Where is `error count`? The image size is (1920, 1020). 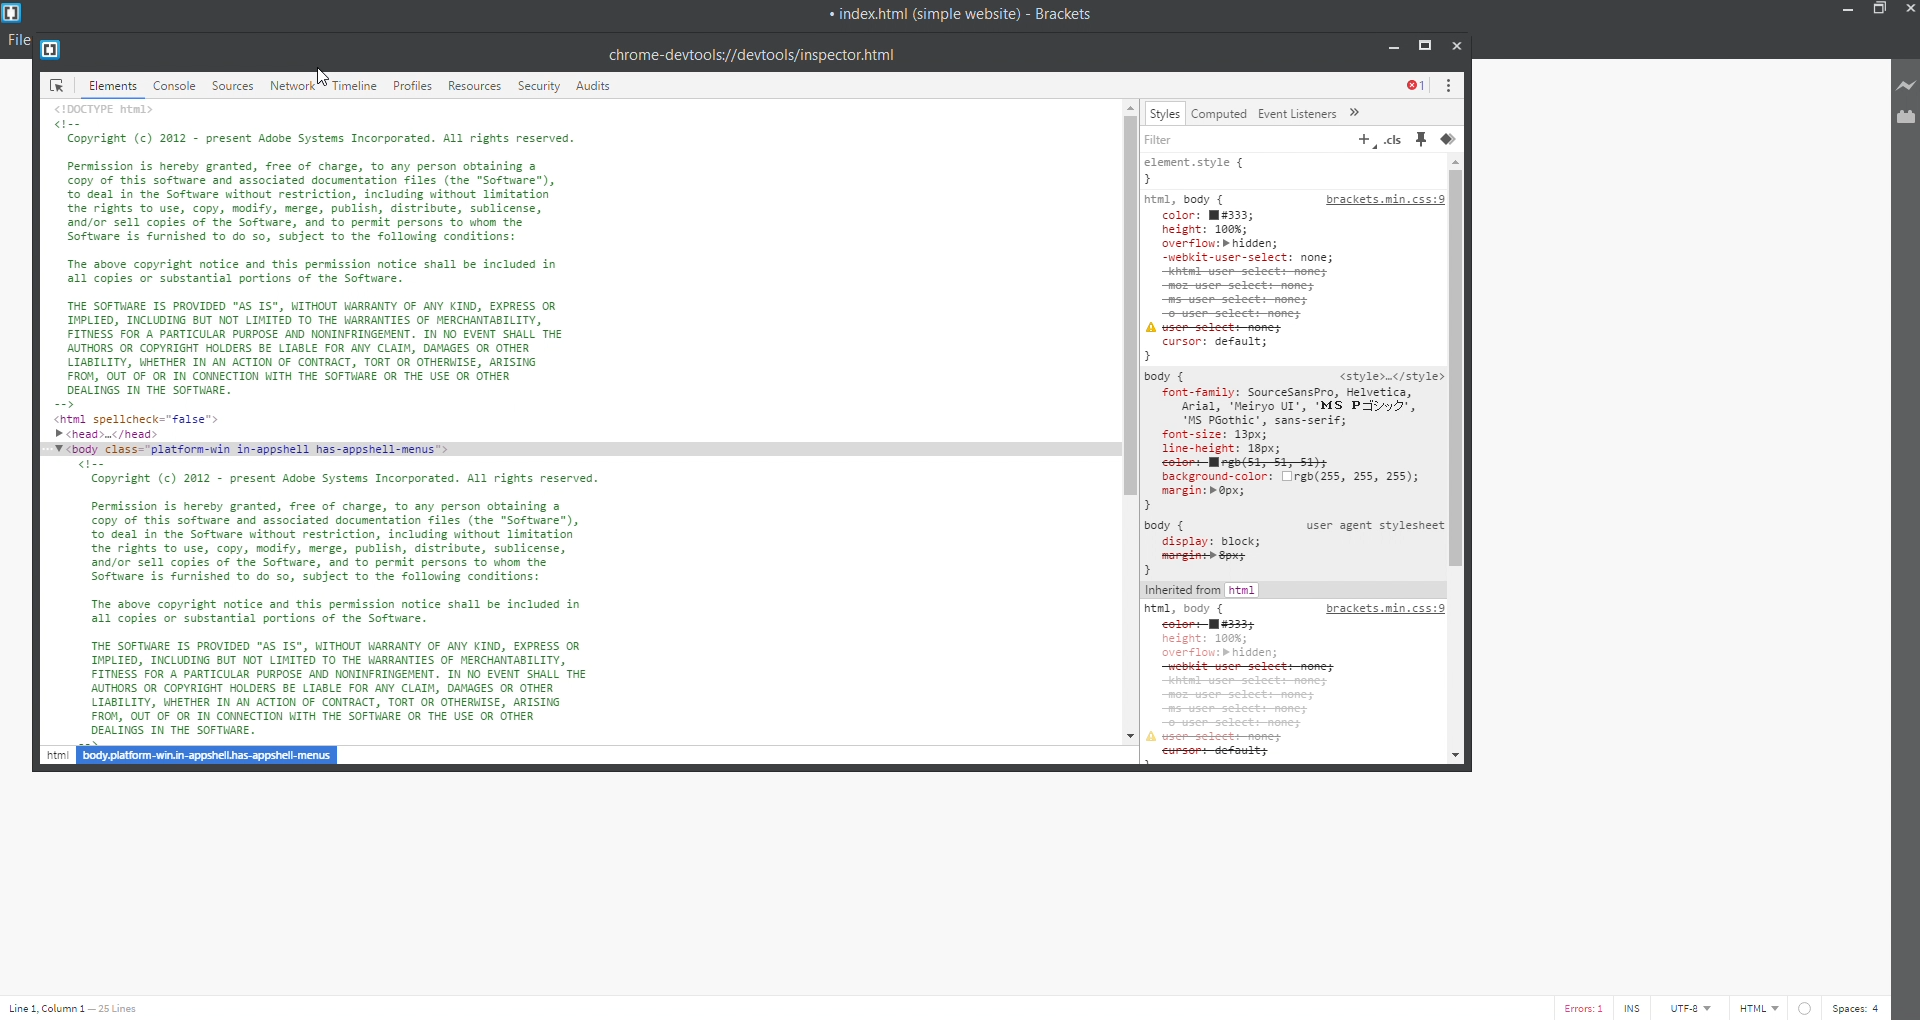
error count is located at coordinates (1574, 1008).